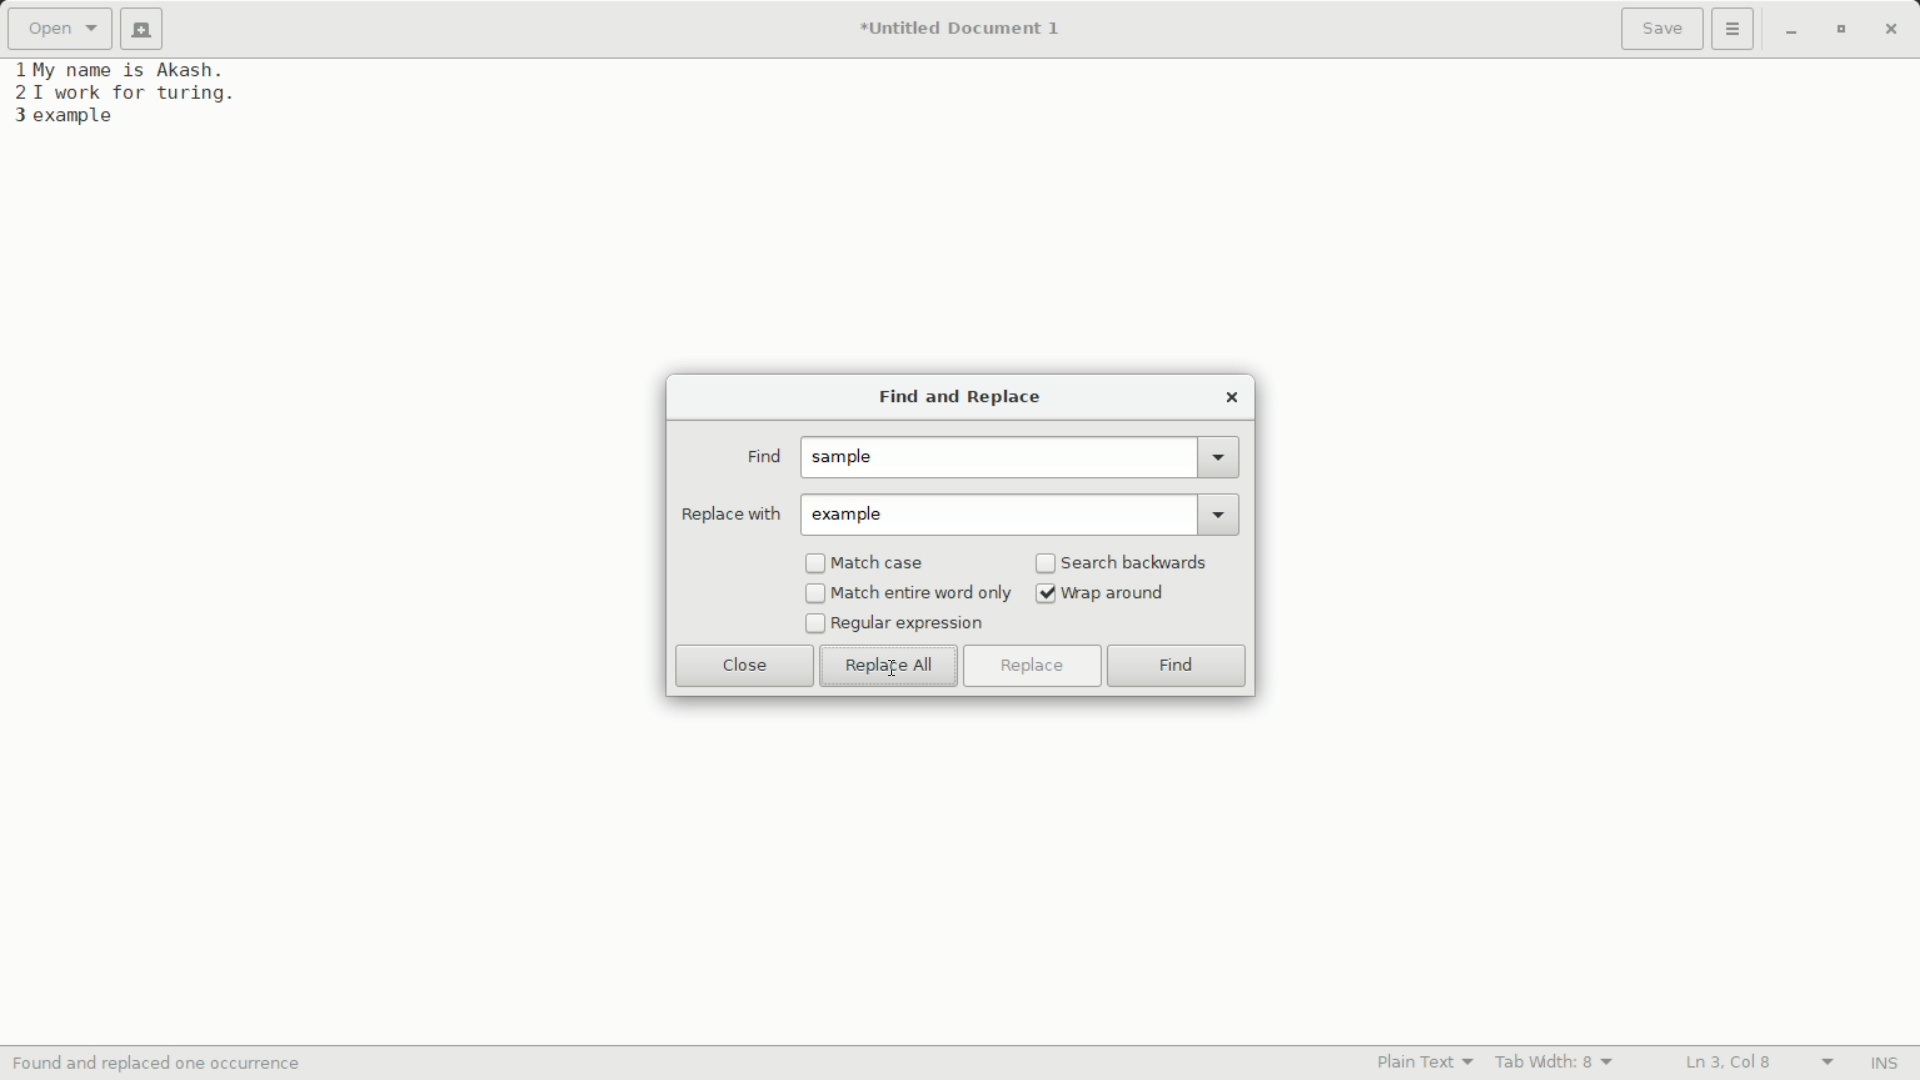 The width and height of the screenshot is (1920, 1080). What do you see at coordinates (881, 564) in the screenshot?
I see `match case` at bounding box center [881, 564].